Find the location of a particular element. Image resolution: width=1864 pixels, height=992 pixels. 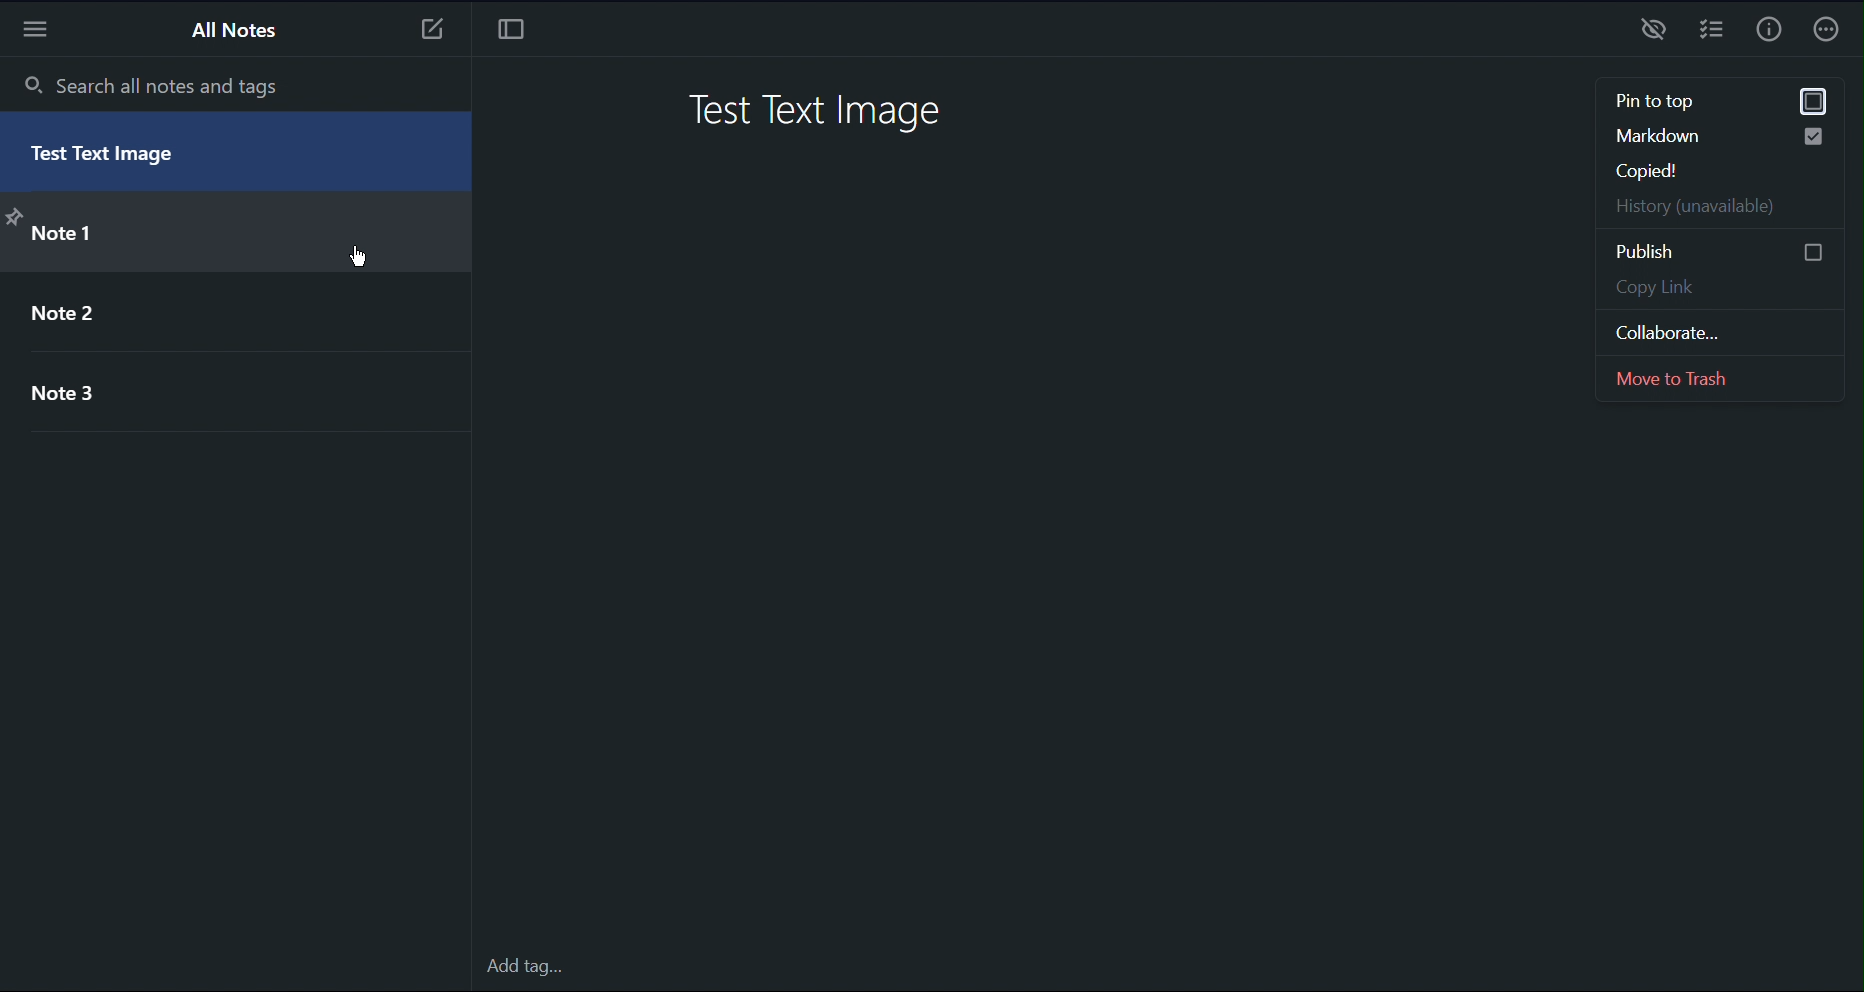

New Note is located at coordinates (430, 34).